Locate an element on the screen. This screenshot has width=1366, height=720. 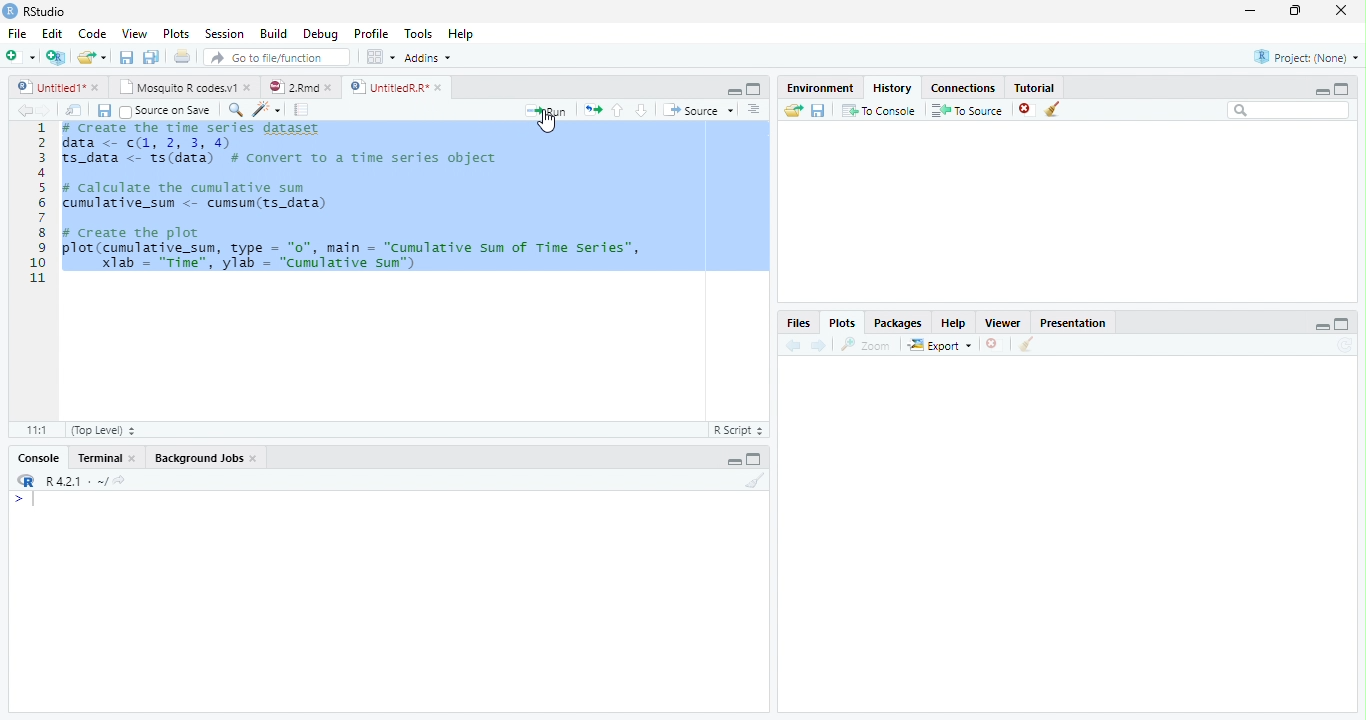
pages is located at coordinates (299, 112).